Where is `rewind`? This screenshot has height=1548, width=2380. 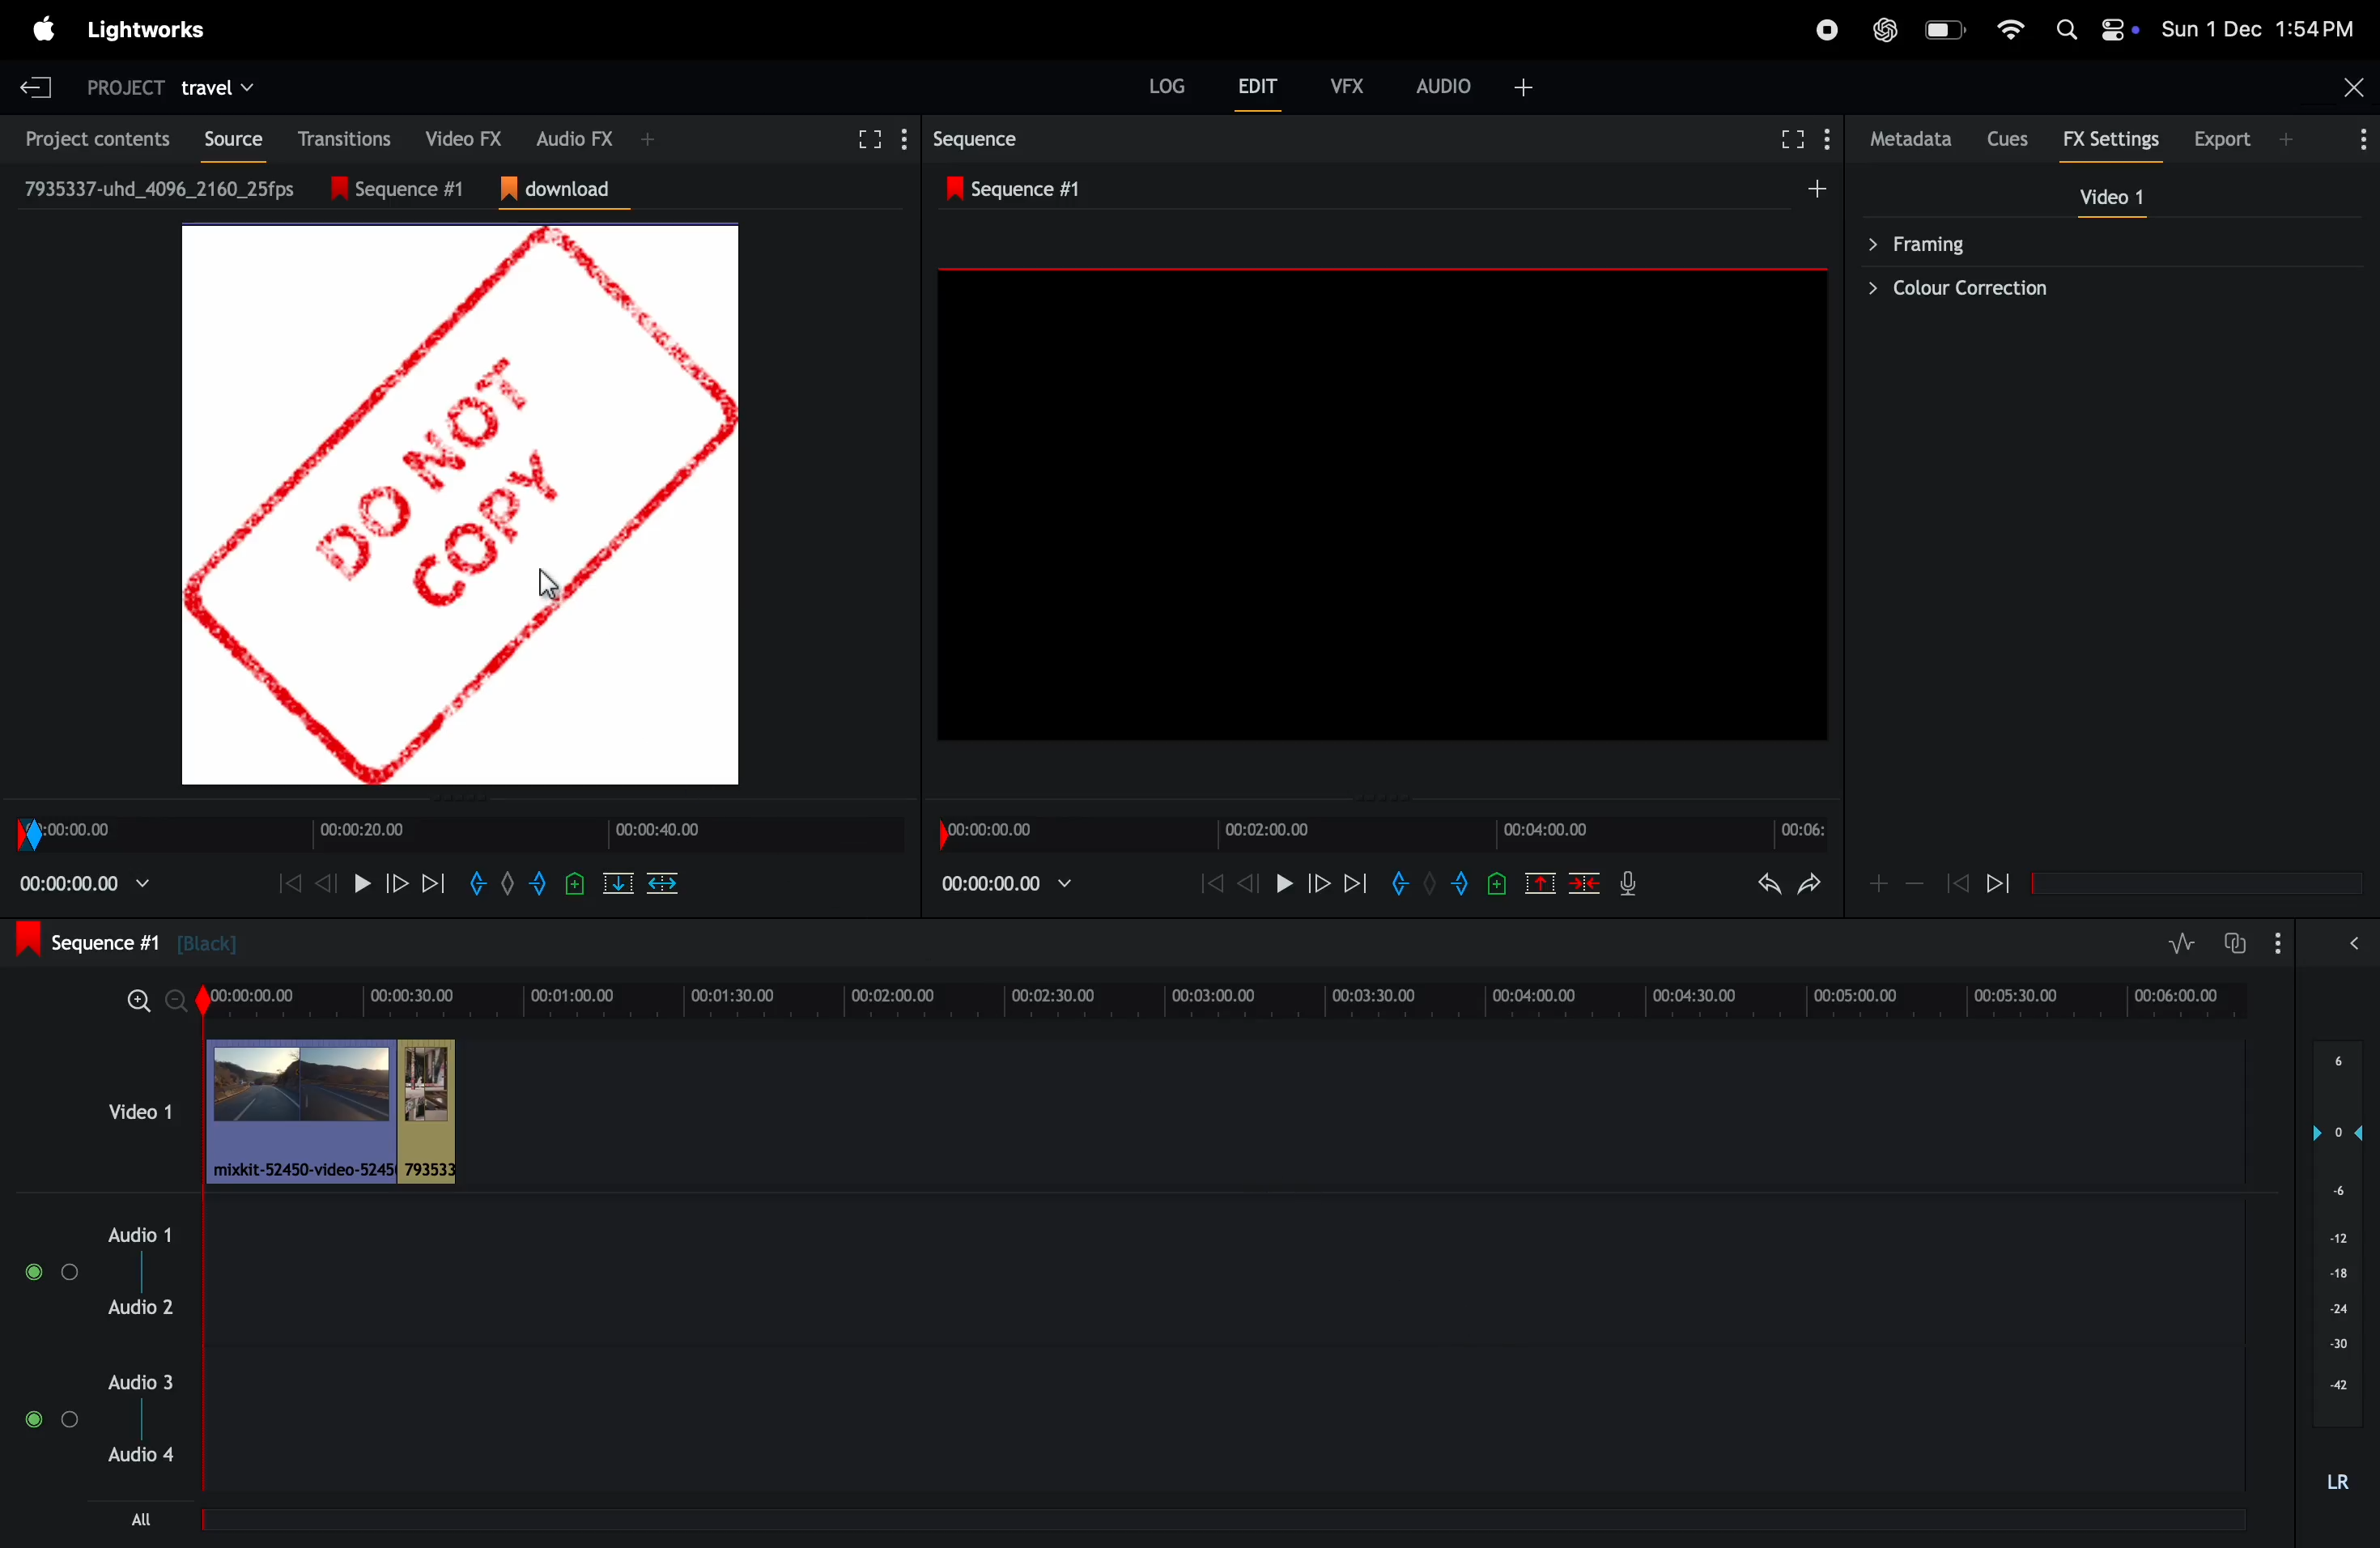 rewind is located at coordinates (1998, 882).